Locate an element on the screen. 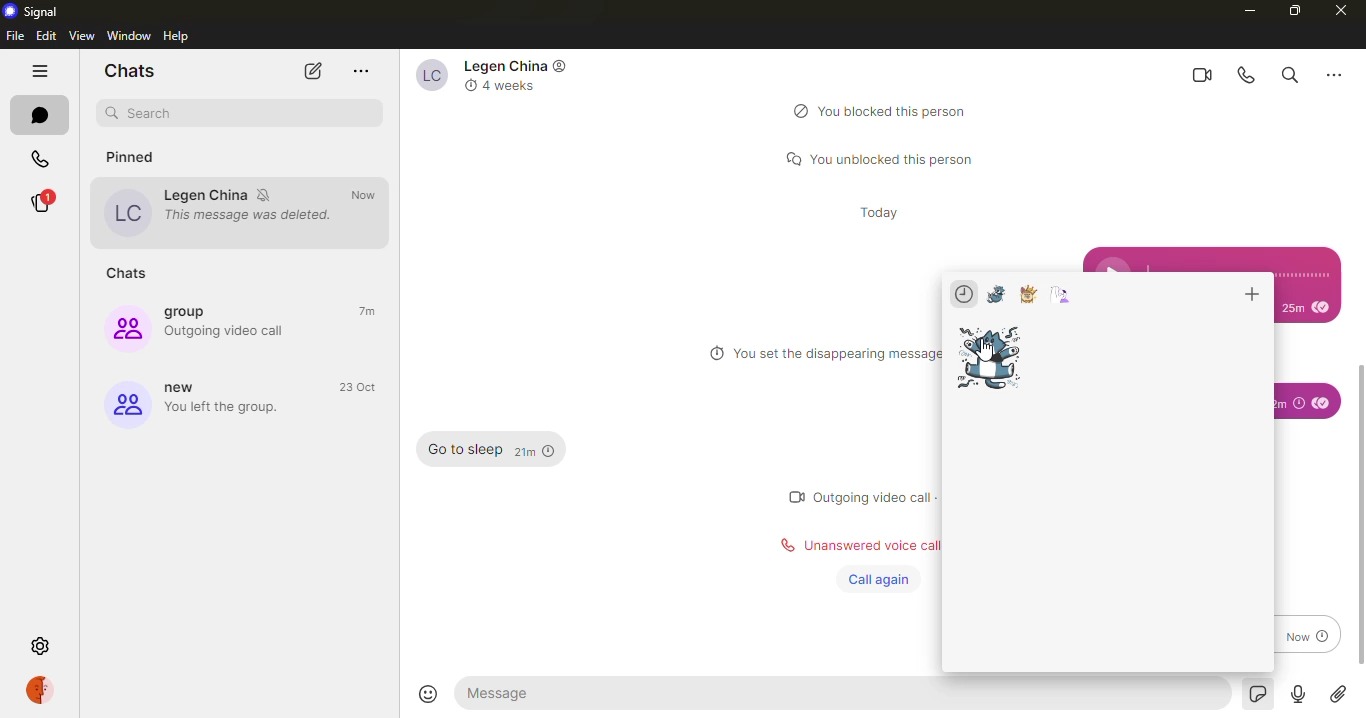  scroll bar is located at coordinates (1361, 512).